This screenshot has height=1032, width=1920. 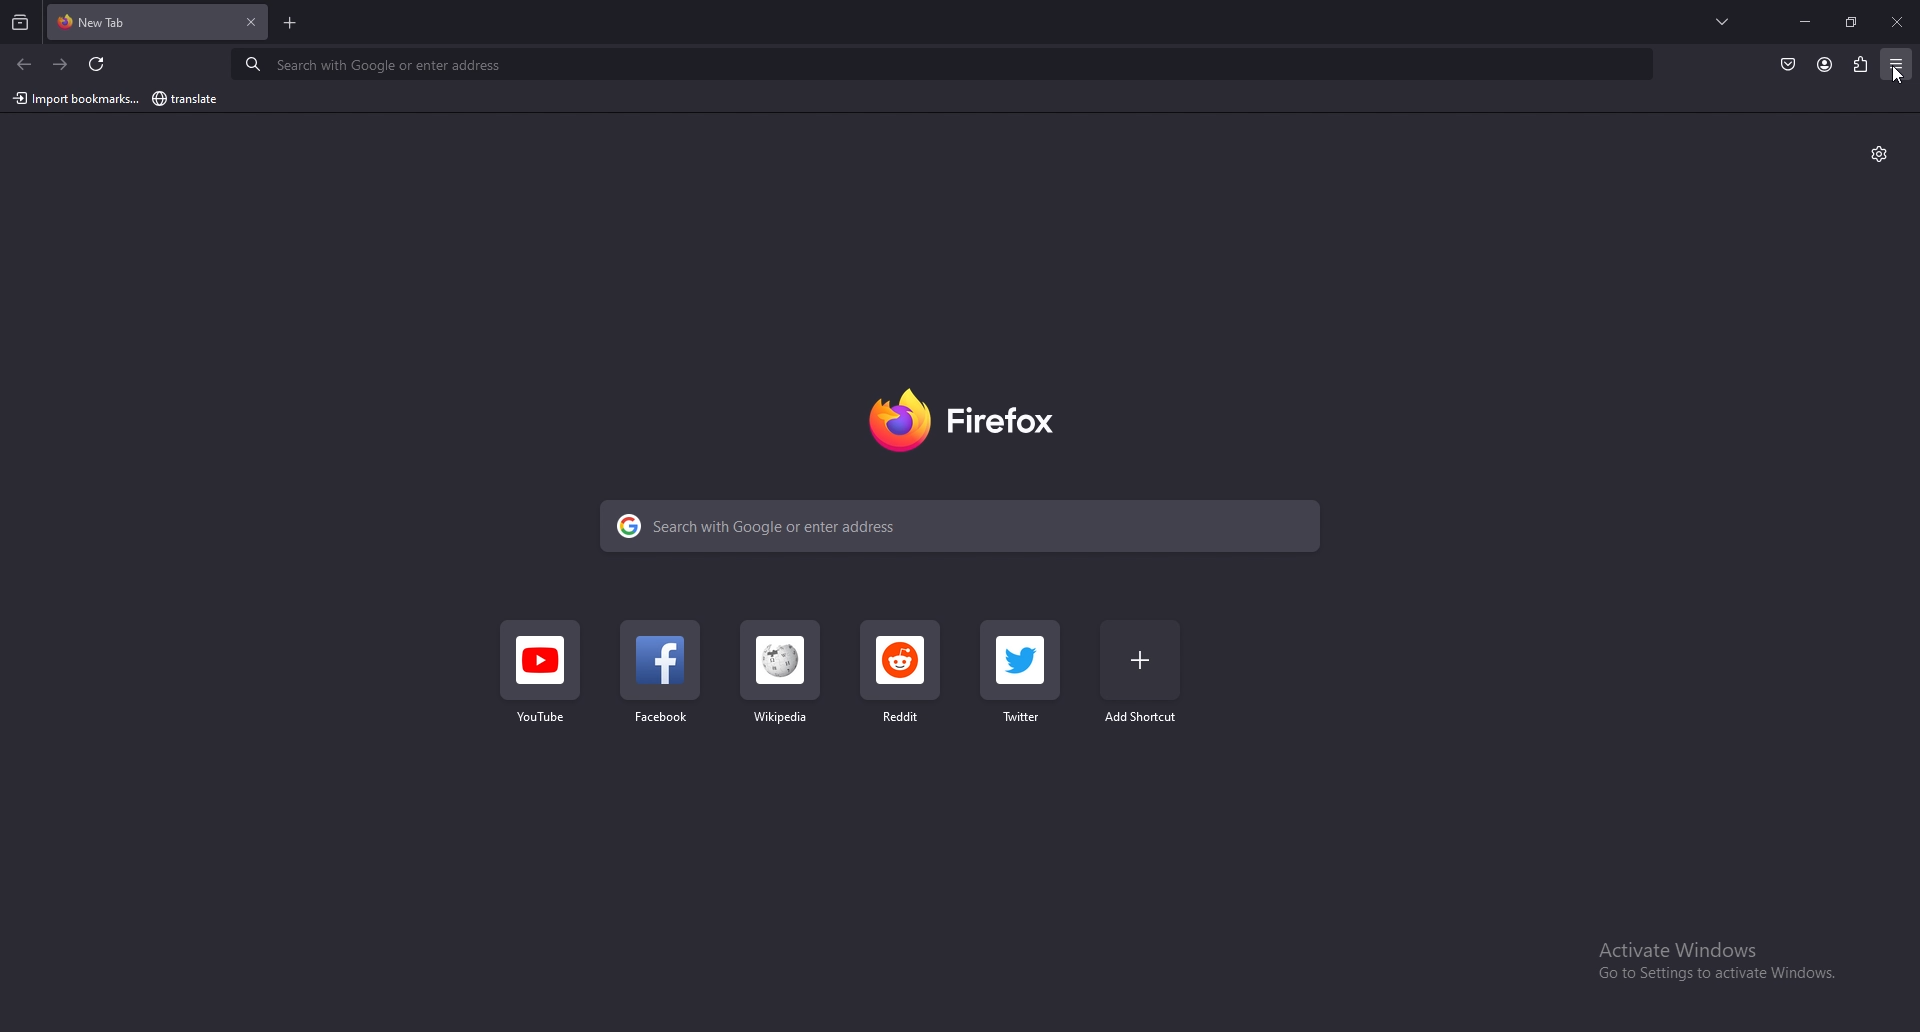 I want to click on list all tabs, so click(x=1726, y=22).